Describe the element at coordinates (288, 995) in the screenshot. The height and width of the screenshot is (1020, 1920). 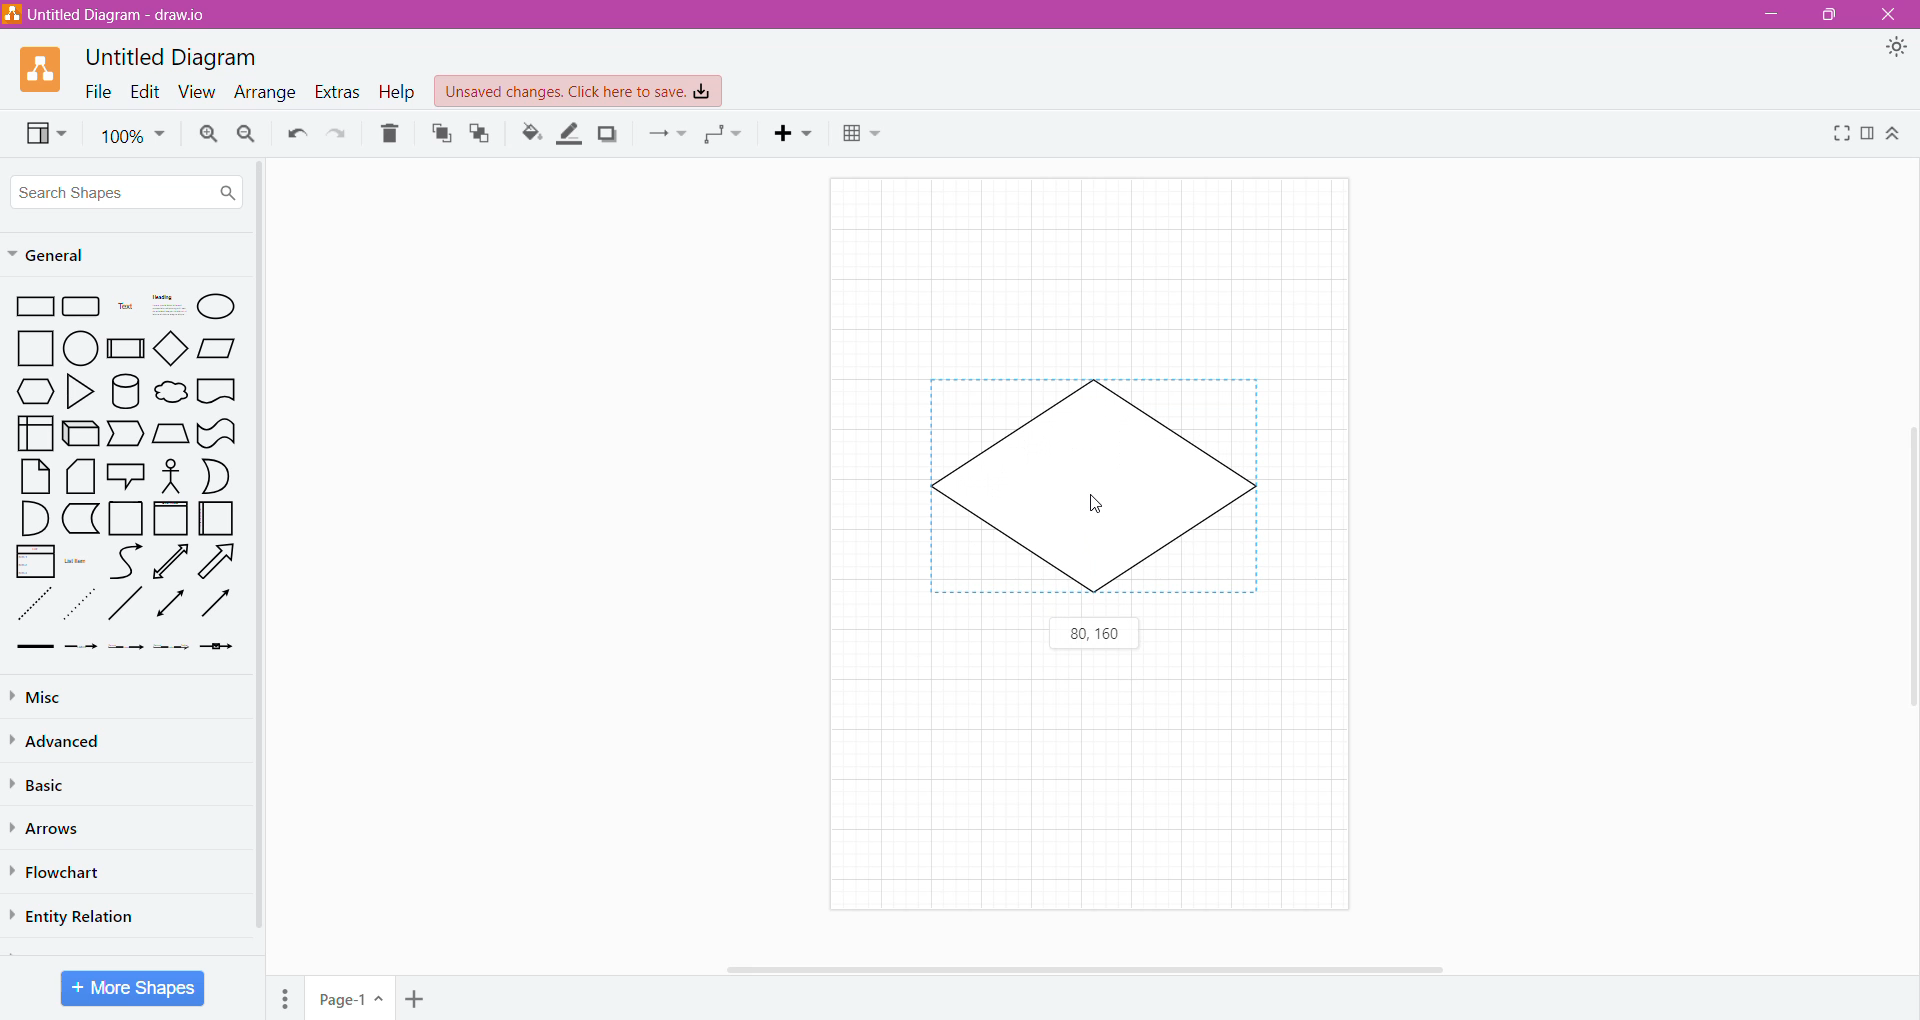
I see `` at that location.